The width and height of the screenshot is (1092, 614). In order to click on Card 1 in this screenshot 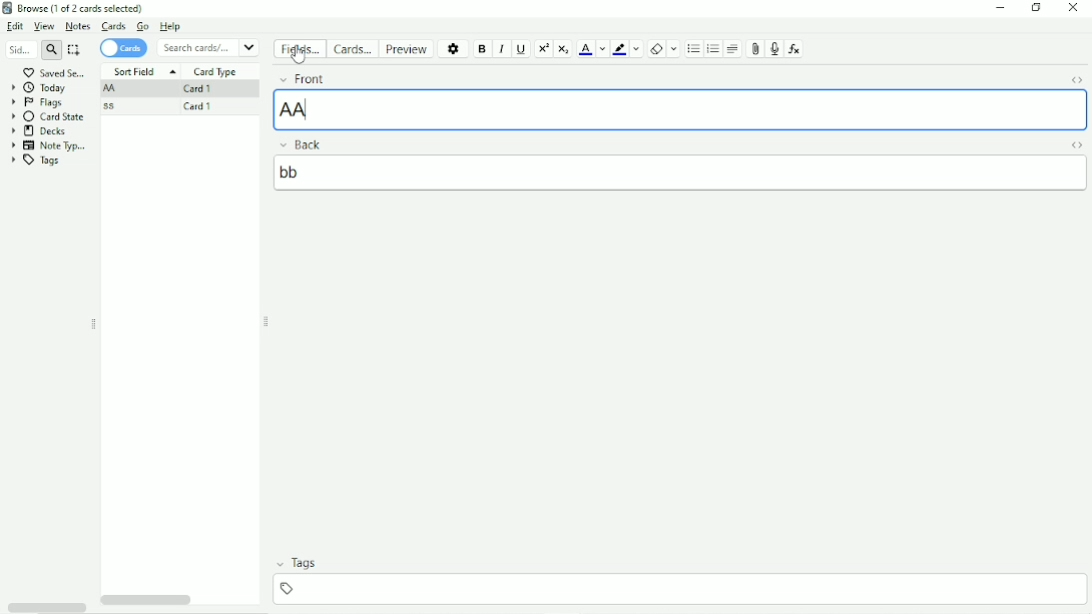, I will do `click(204, 108)`.